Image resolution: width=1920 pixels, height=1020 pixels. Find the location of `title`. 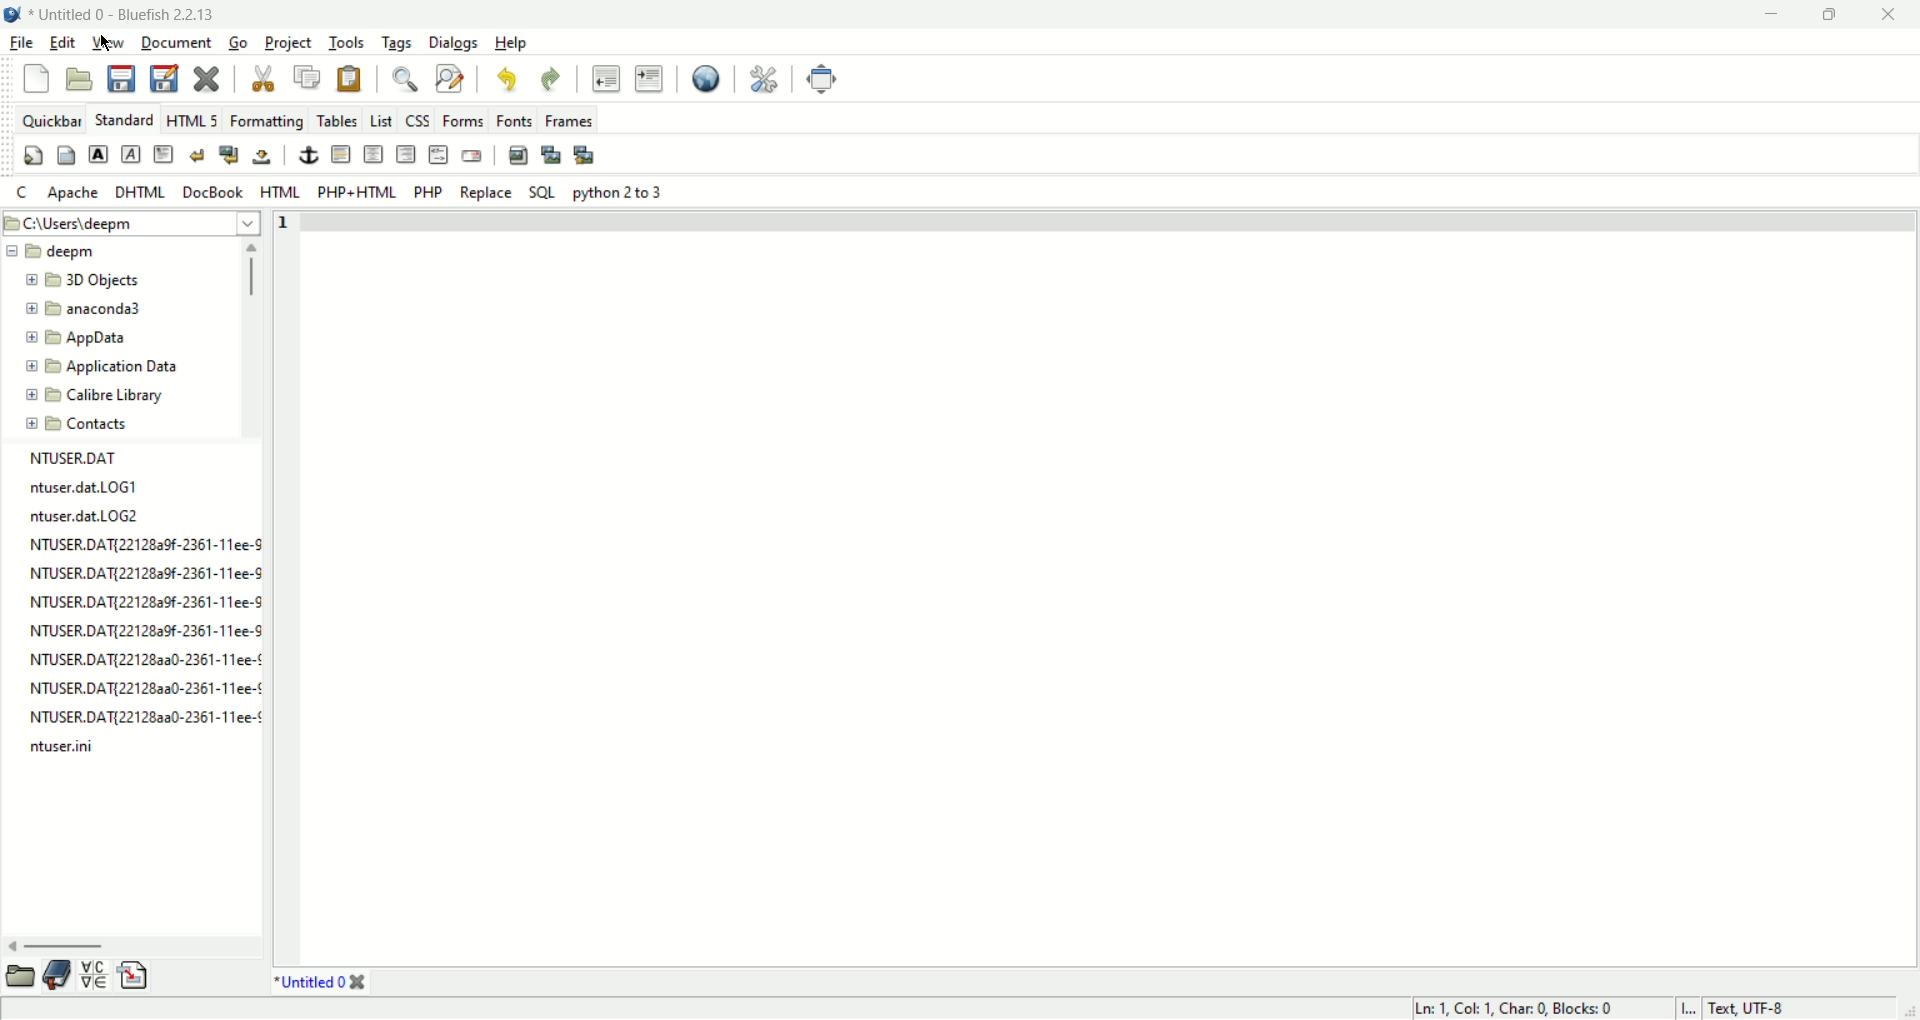

title is located at coordinates (321, 983).